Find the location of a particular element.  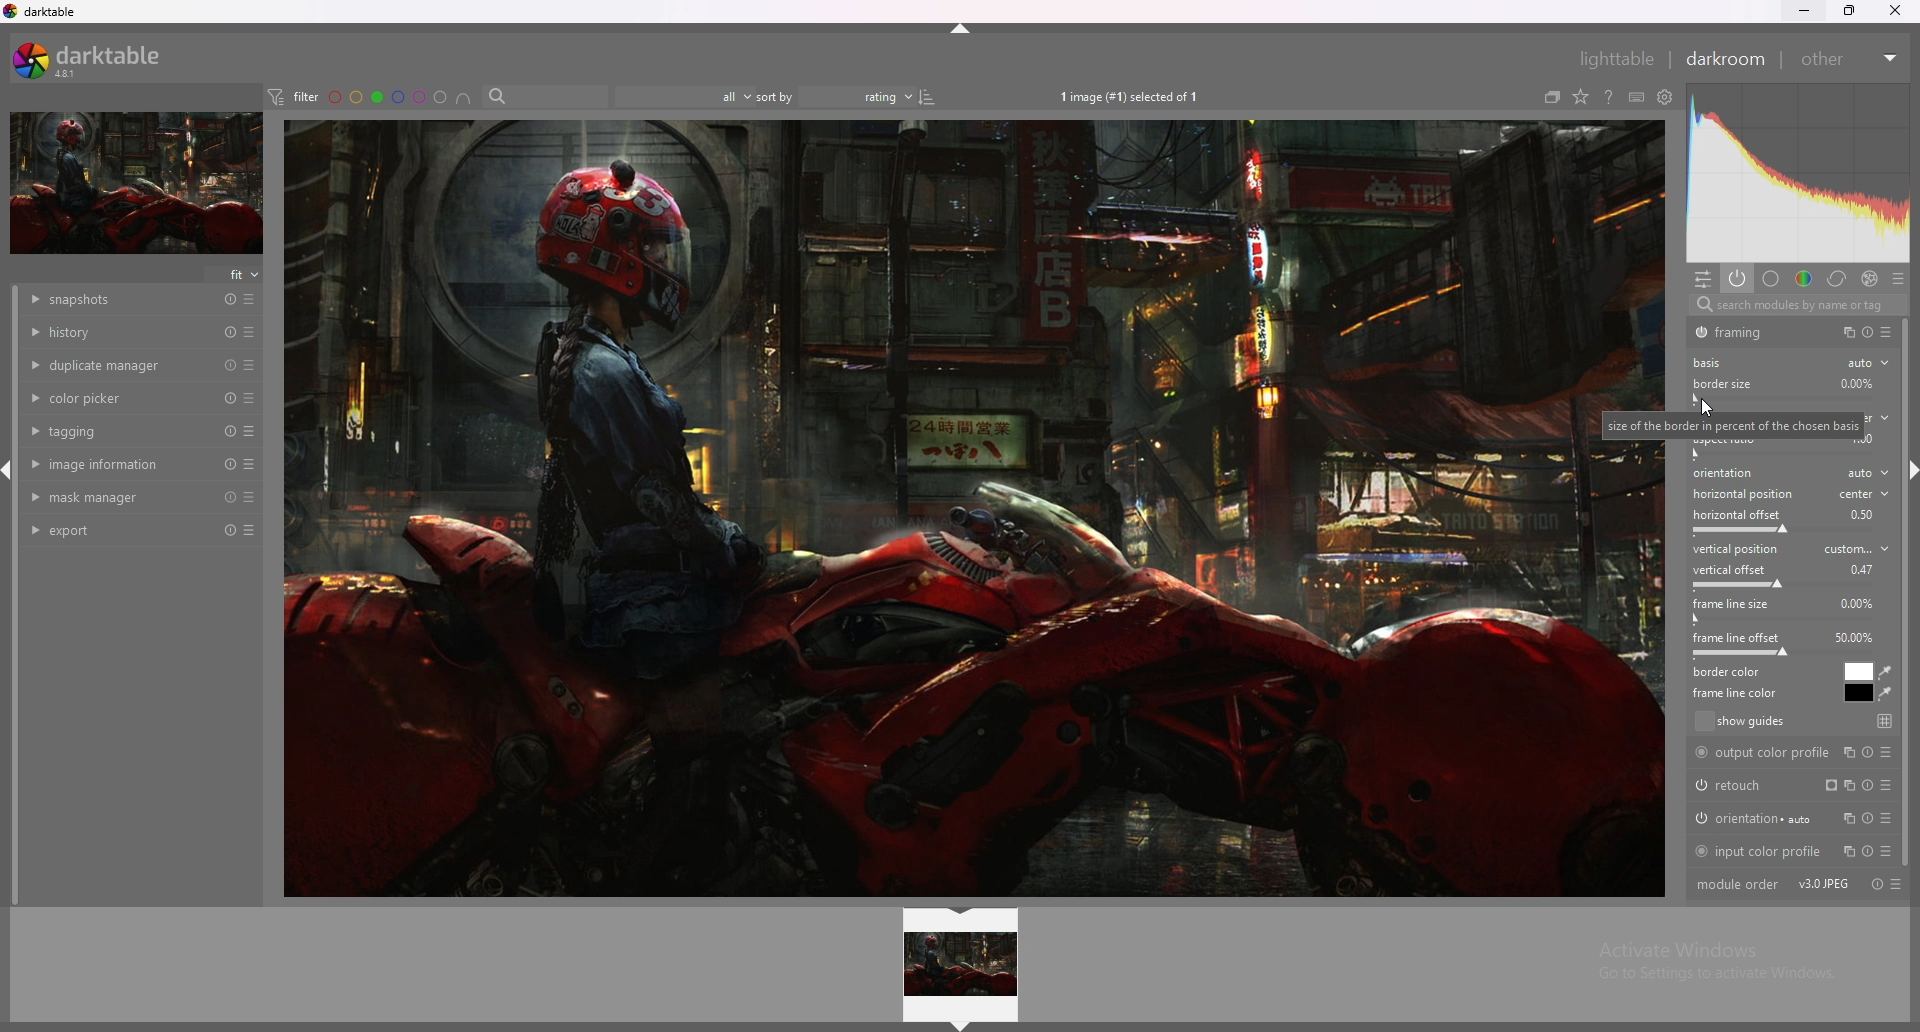

border size is located at coordinates (1722, 383).